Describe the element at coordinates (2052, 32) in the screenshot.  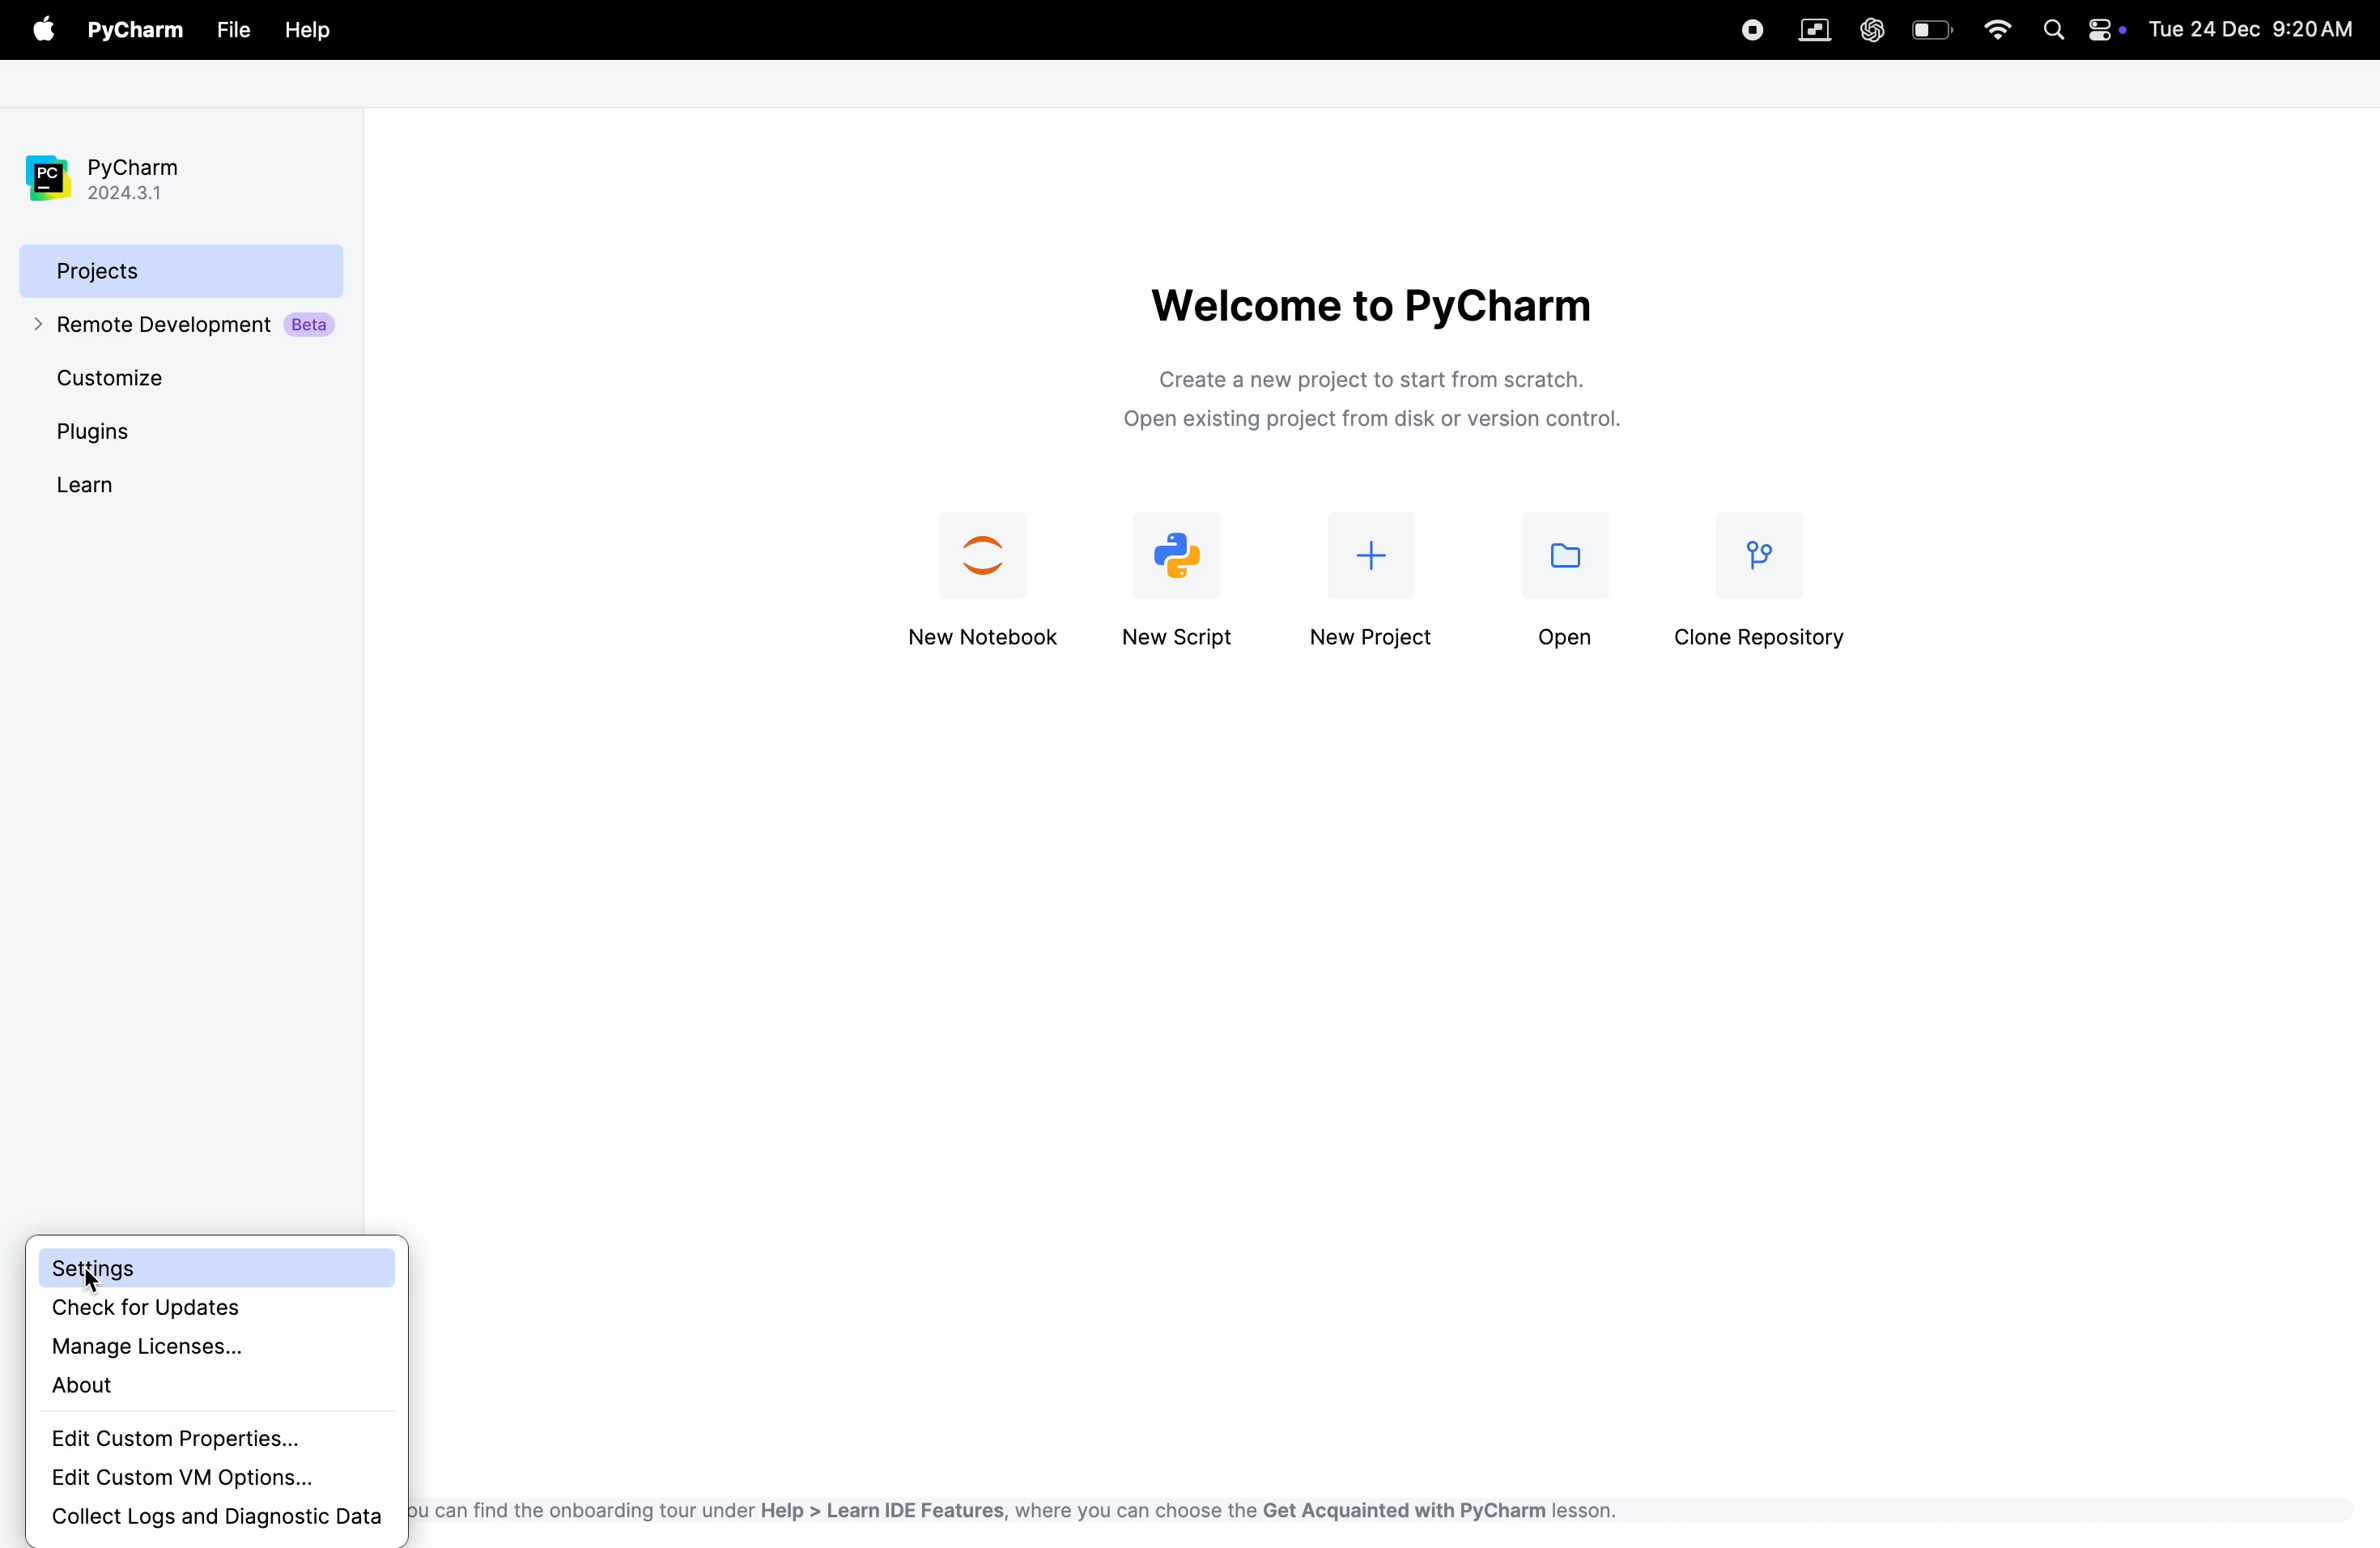
I see `spotlight search` at that location.